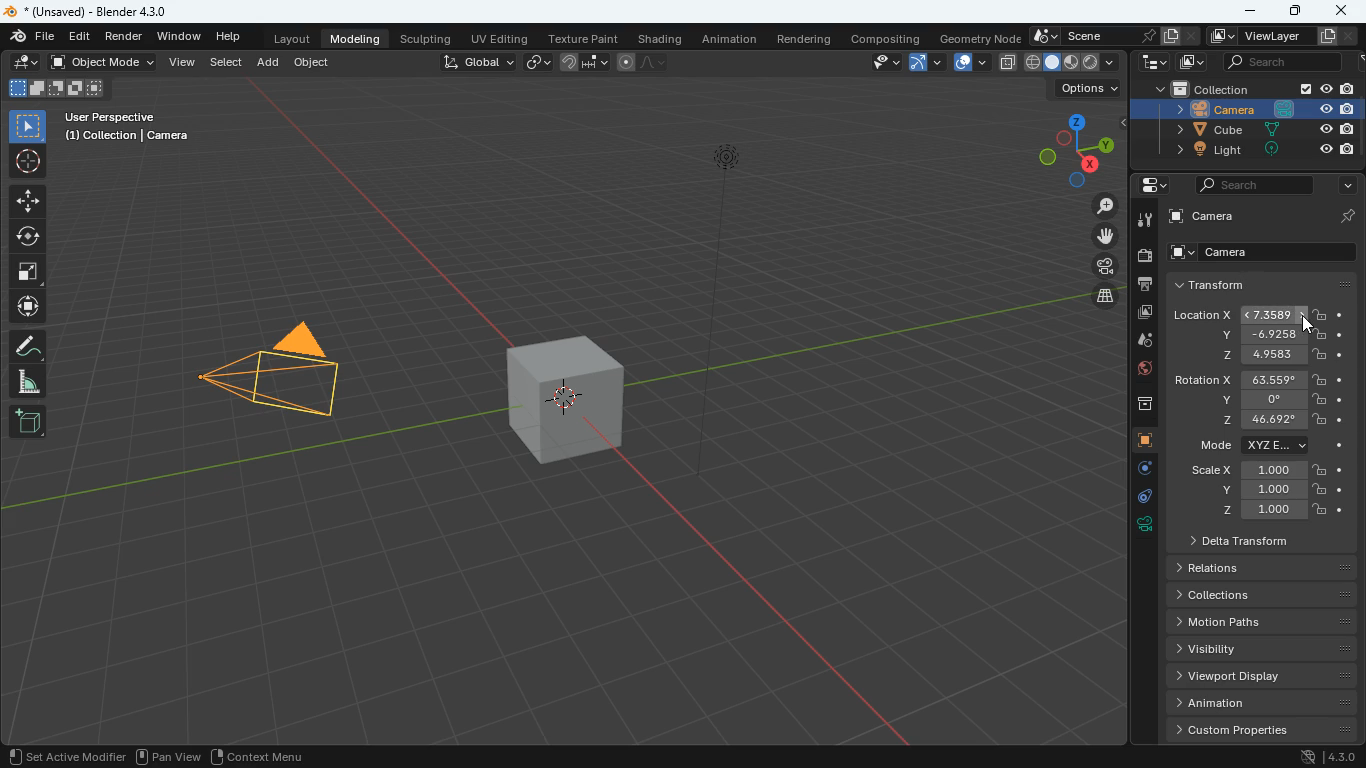 The height and width of the screenshot is (768, 1366). What do you see at coordinates (1264, 569) in the screenshot?
I see `relations` at bounding box center [1264, 569].